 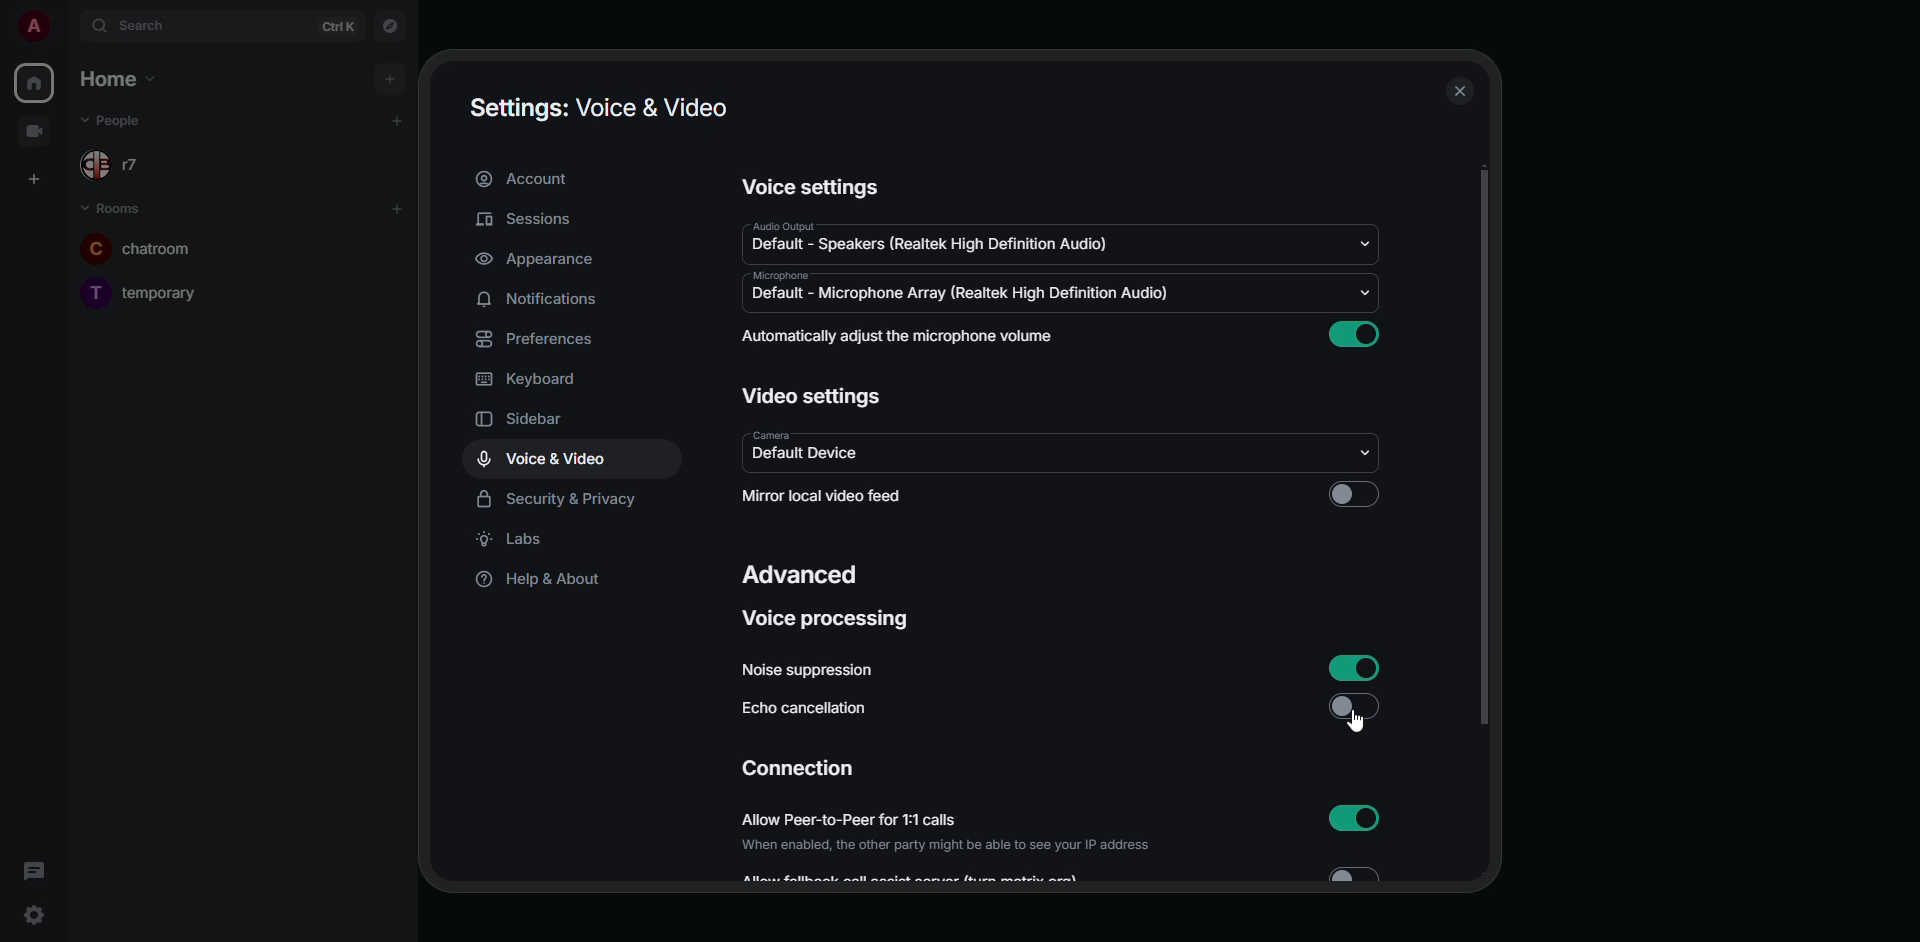 I want to click on drop down, so click(x=1363, y=292).